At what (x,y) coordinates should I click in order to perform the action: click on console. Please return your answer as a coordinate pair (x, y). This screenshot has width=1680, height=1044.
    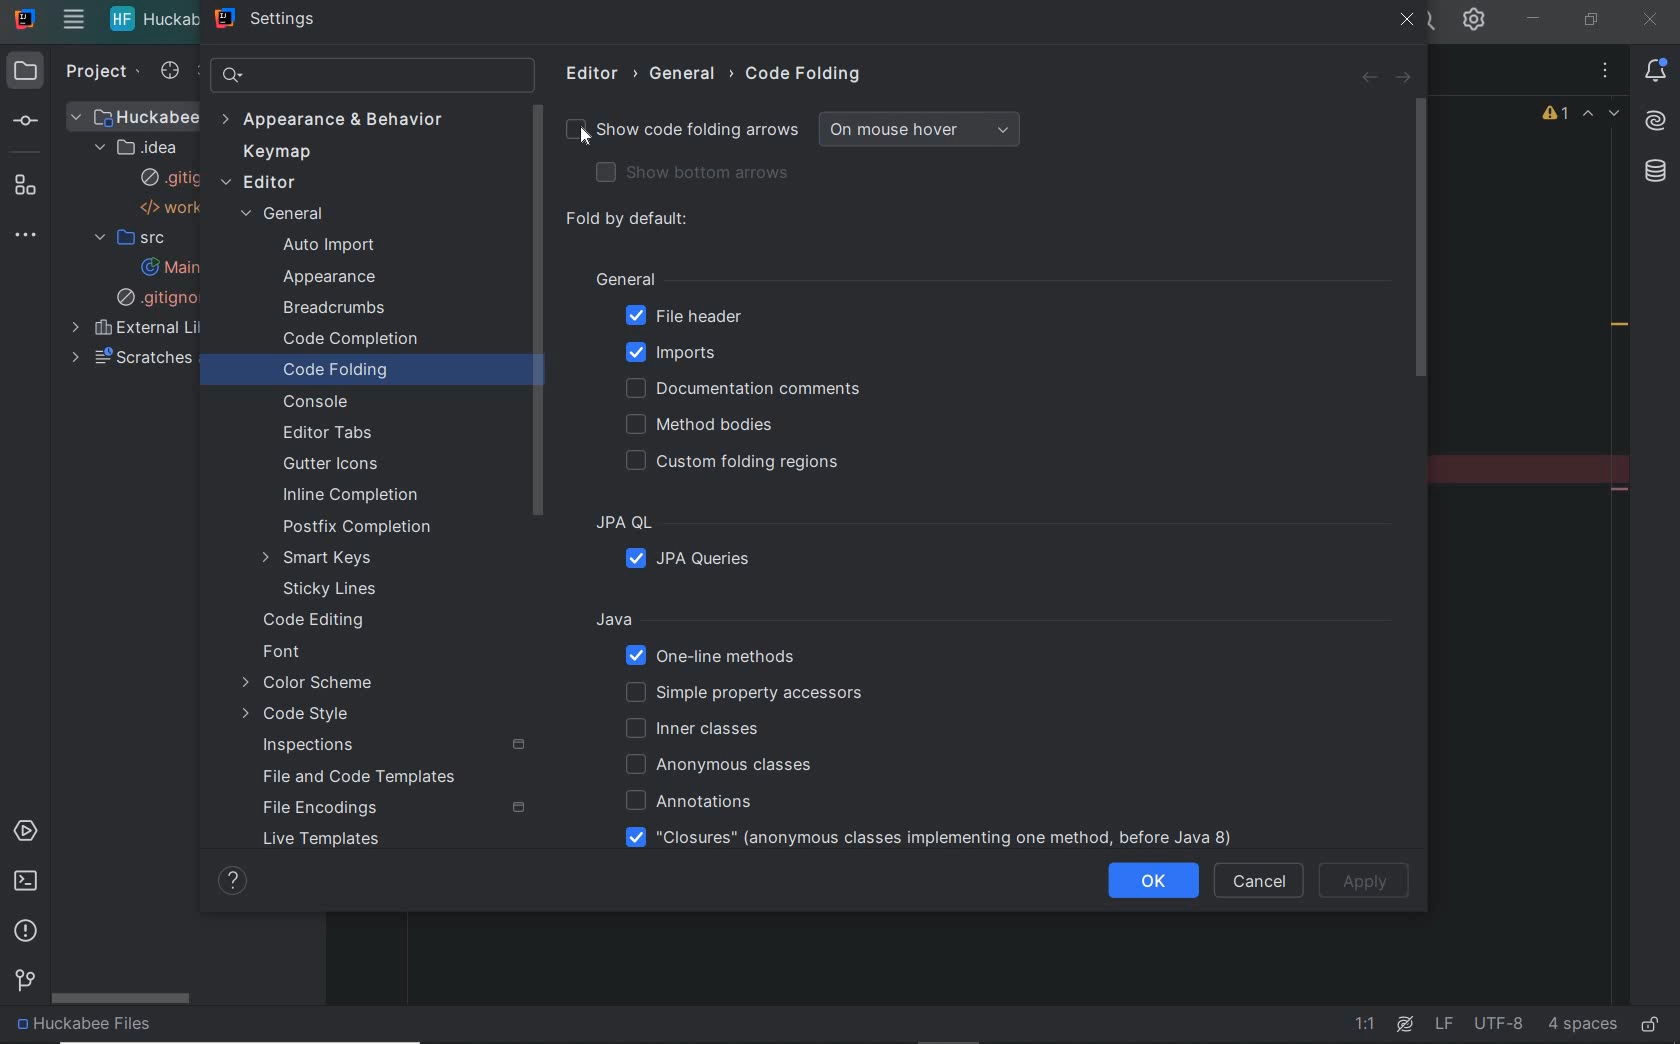
    Looking at the image, I should click on (311, 403).